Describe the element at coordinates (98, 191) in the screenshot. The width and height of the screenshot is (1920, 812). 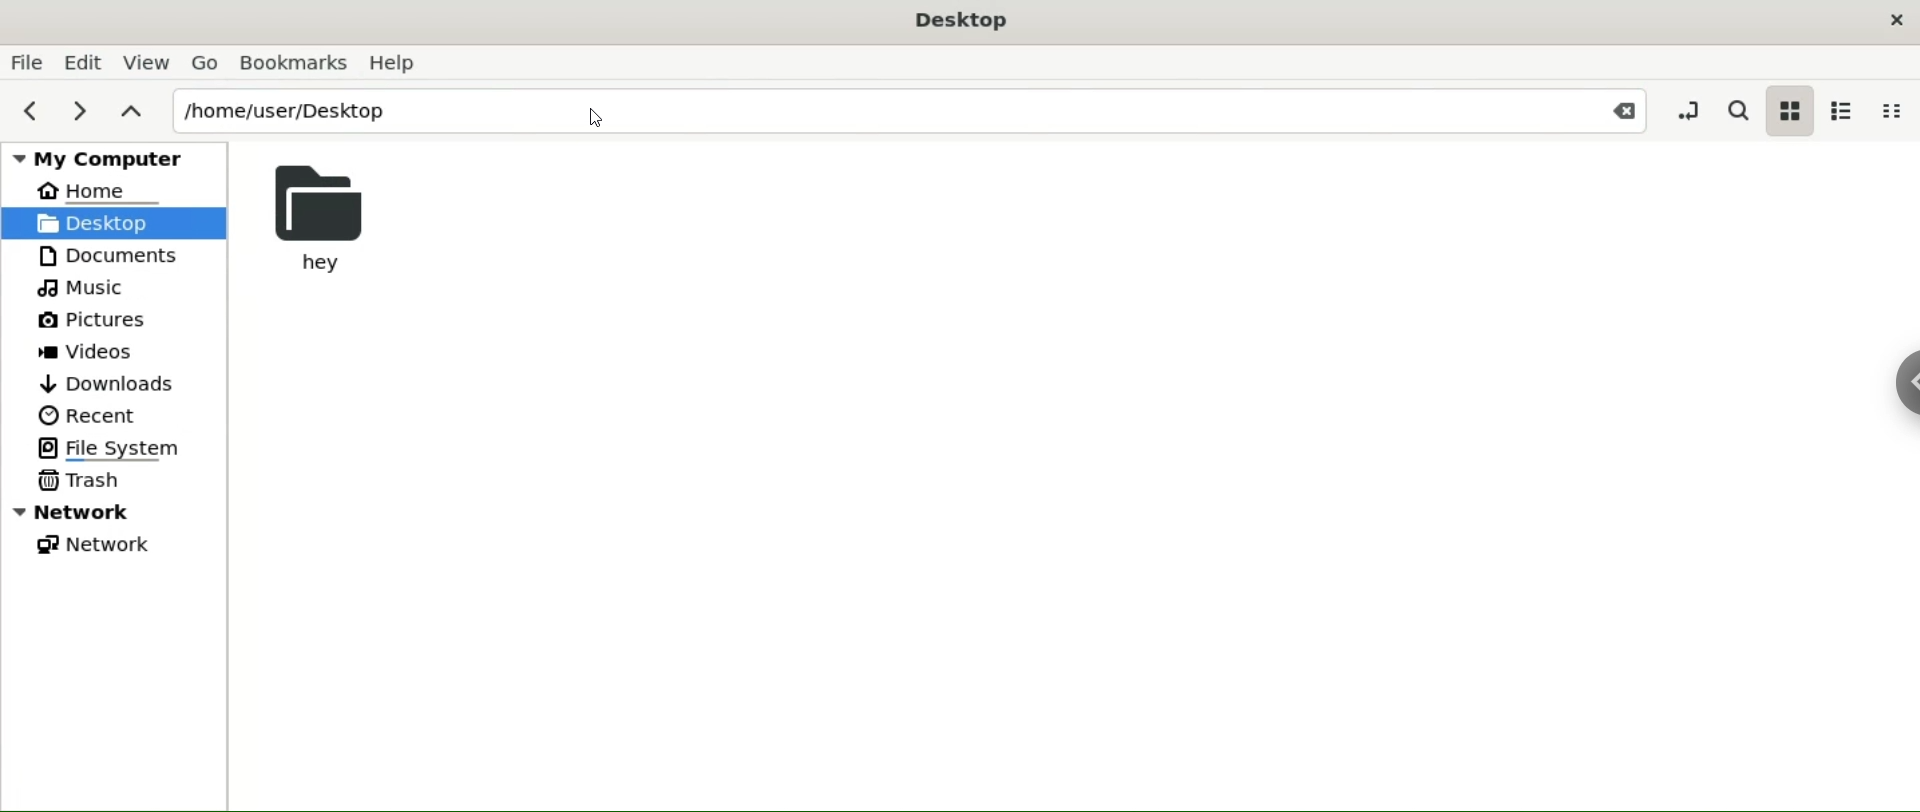
I see `home` at that location.